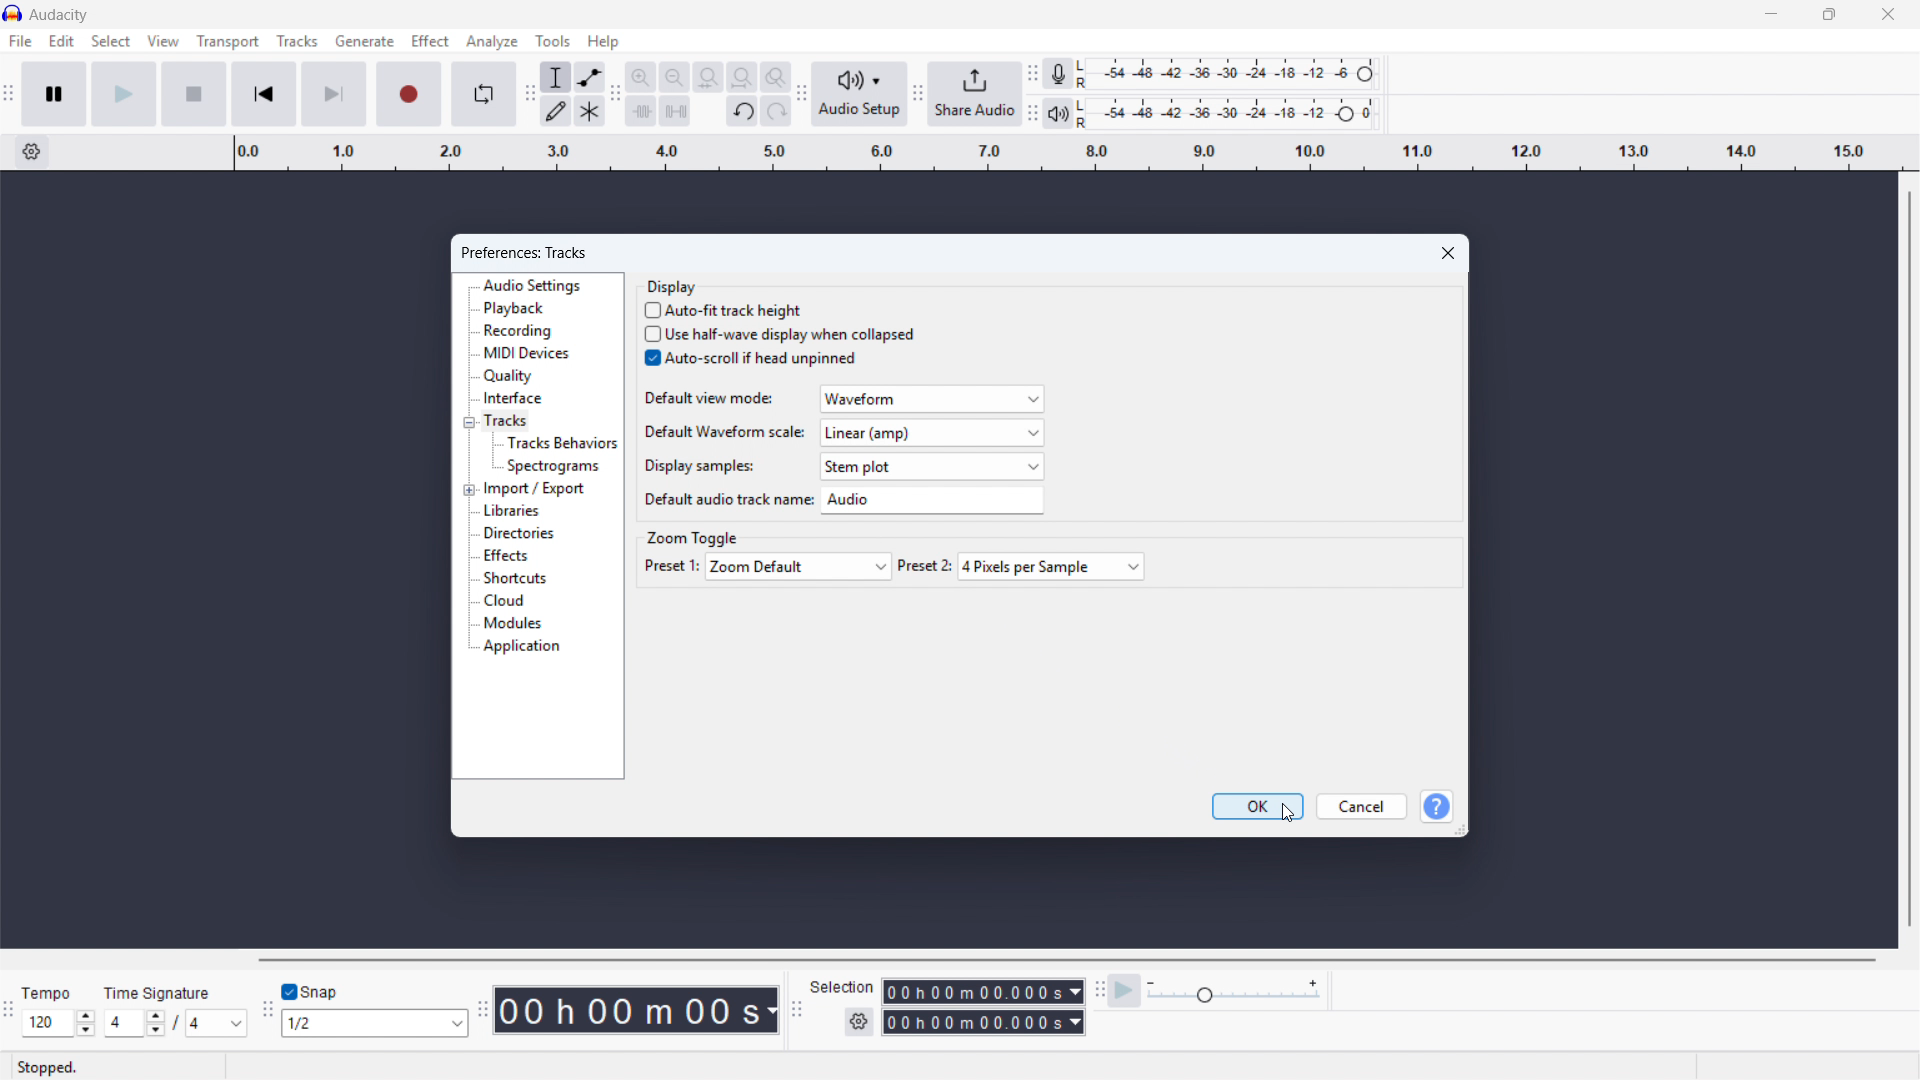 The height and width of the screenshot is (1080, 1920). What do you see at coordinates (589, 110) in the screenshot?
I see `multi tool` at bounding box center [589, 110].